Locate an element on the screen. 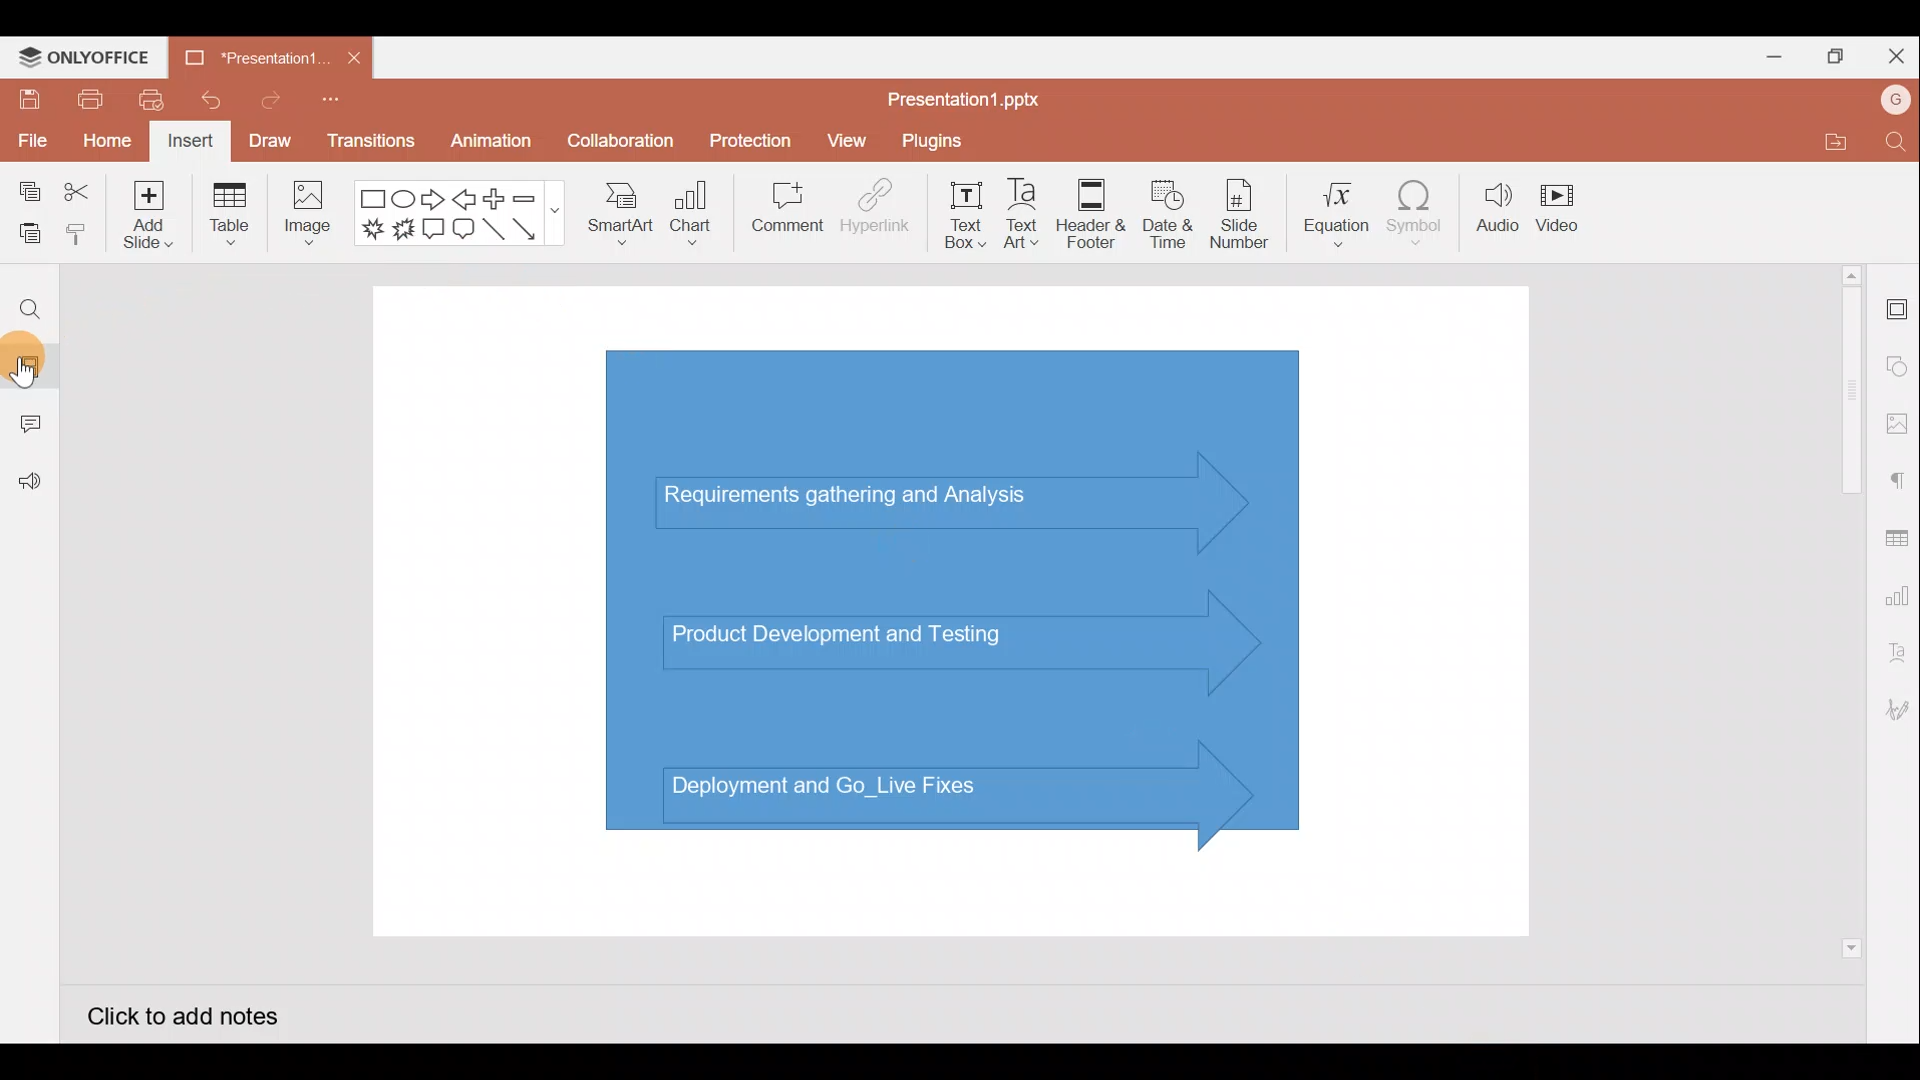  Explosion 2 is located at coordinates (402, 231).